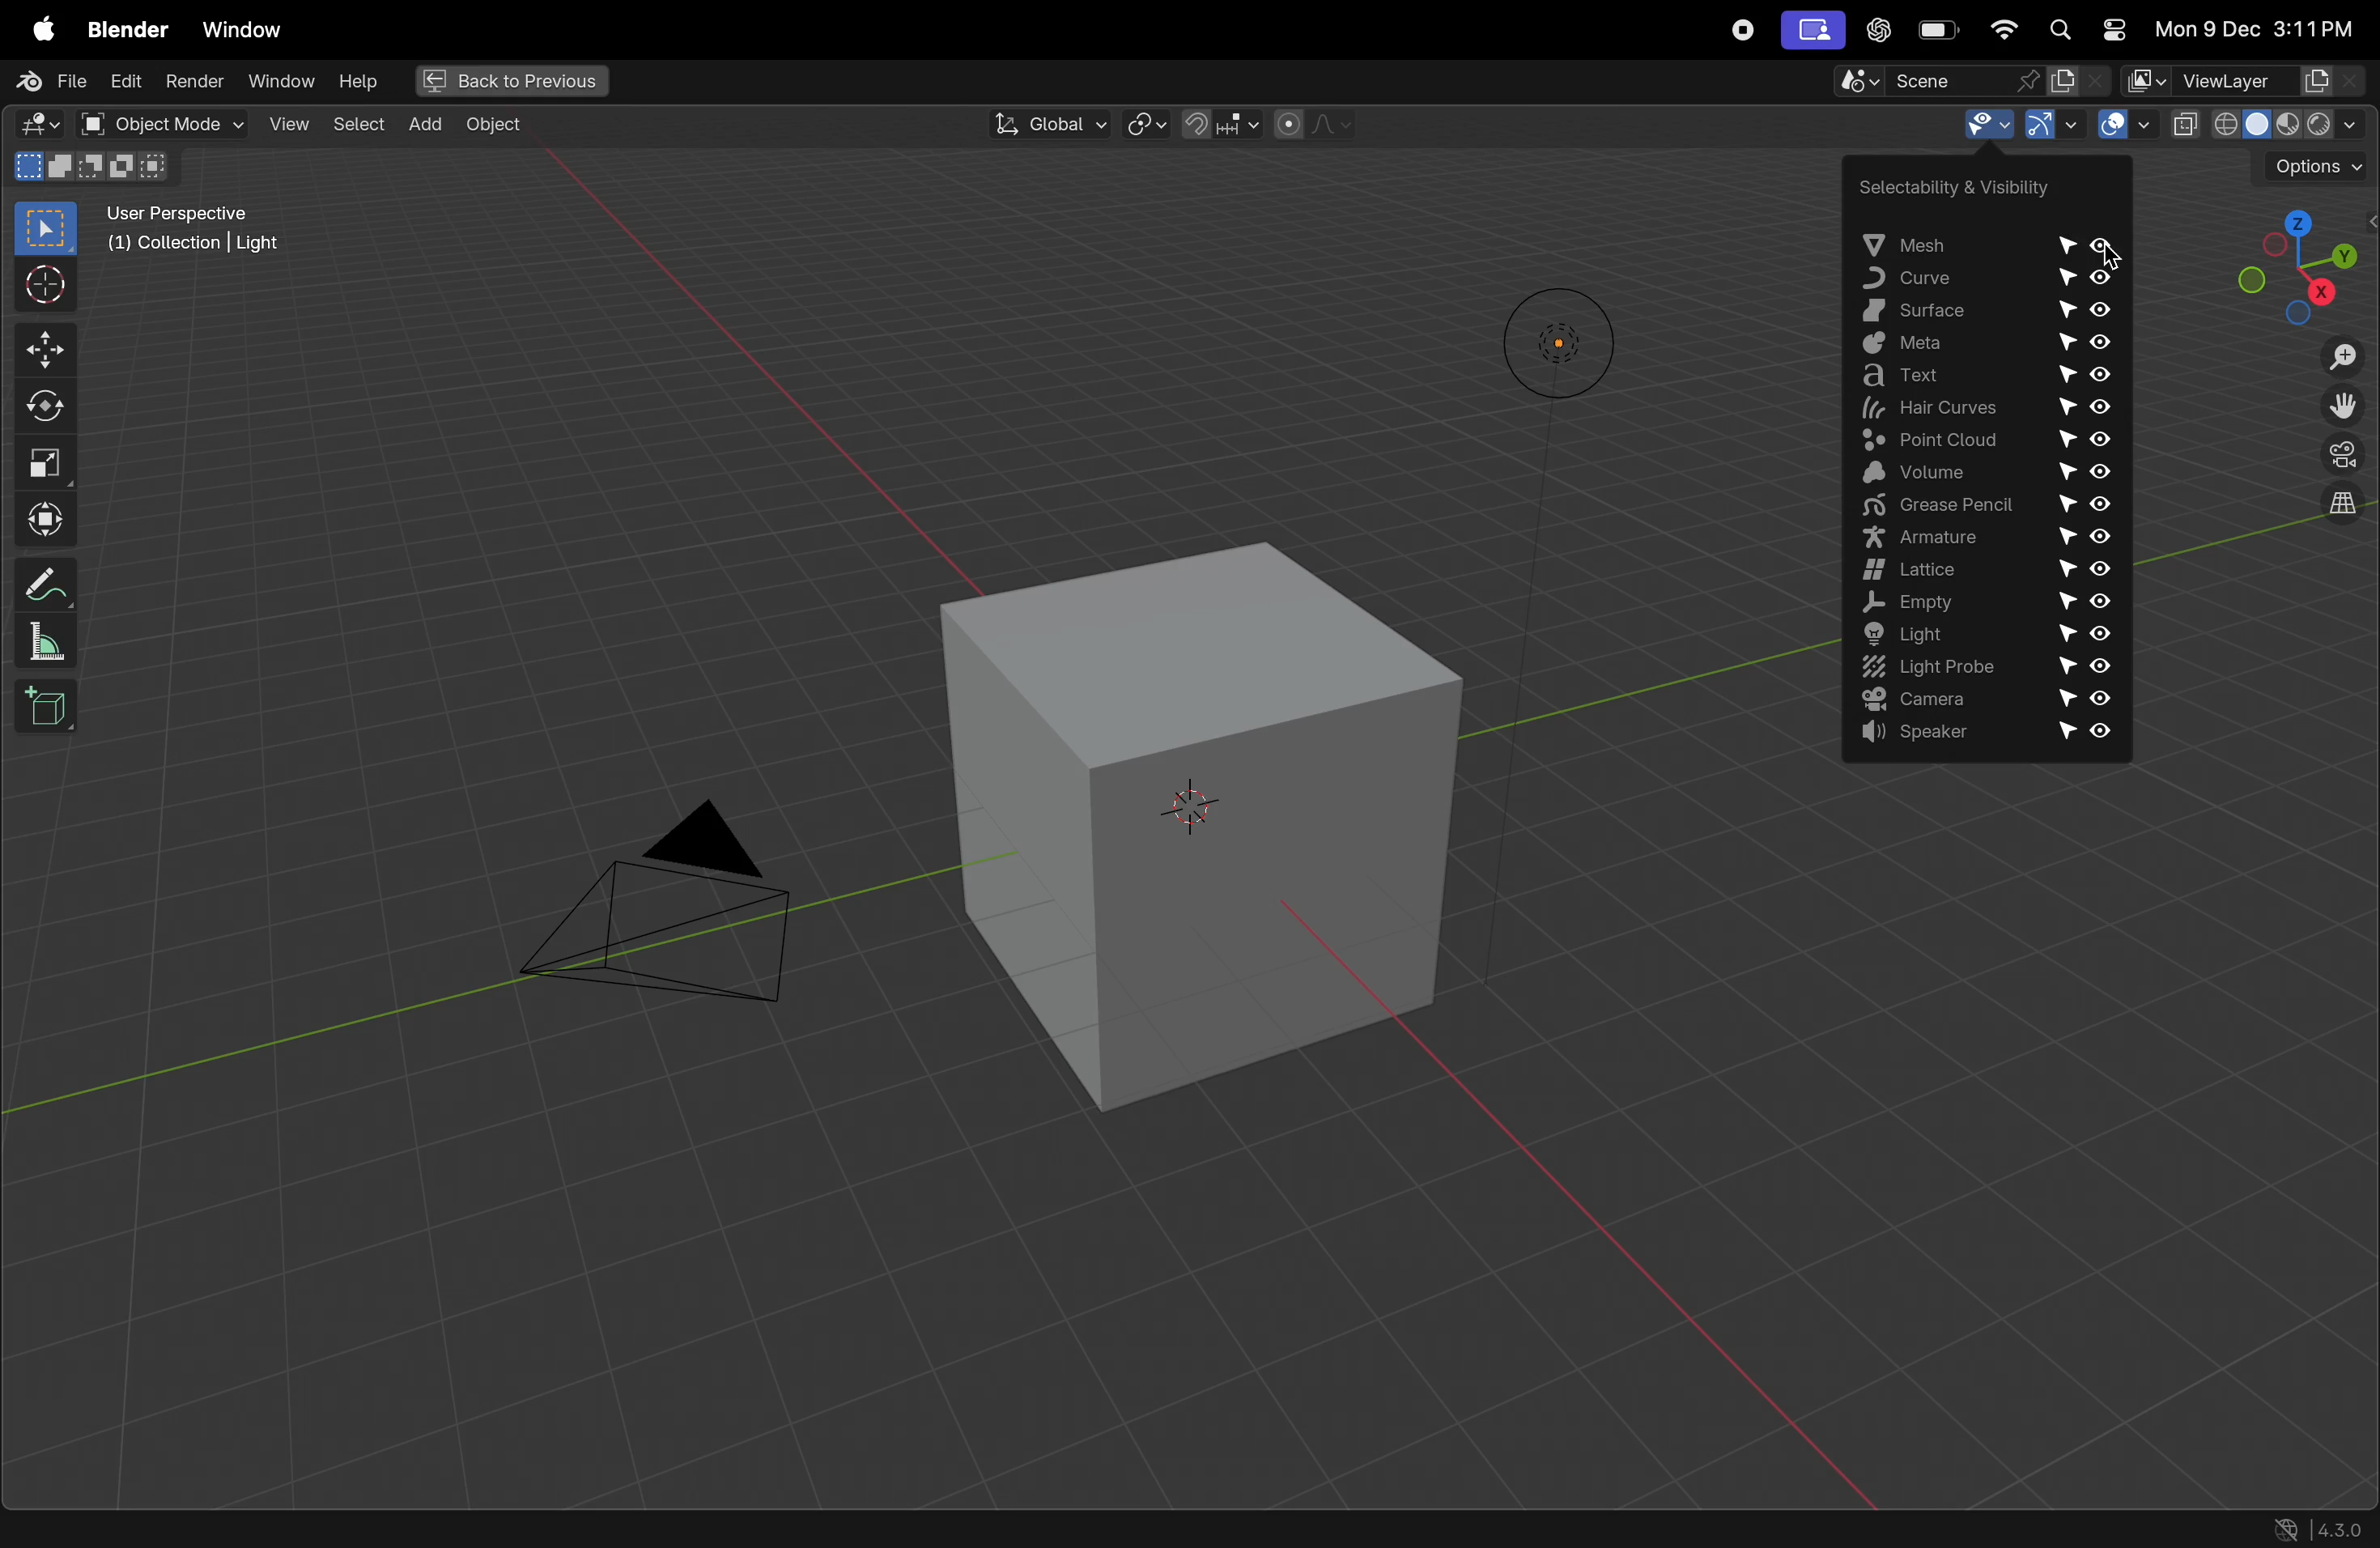 The width and height of the screenshot is (2380, 1548). I want to click on edit mode, so click(36, 124).